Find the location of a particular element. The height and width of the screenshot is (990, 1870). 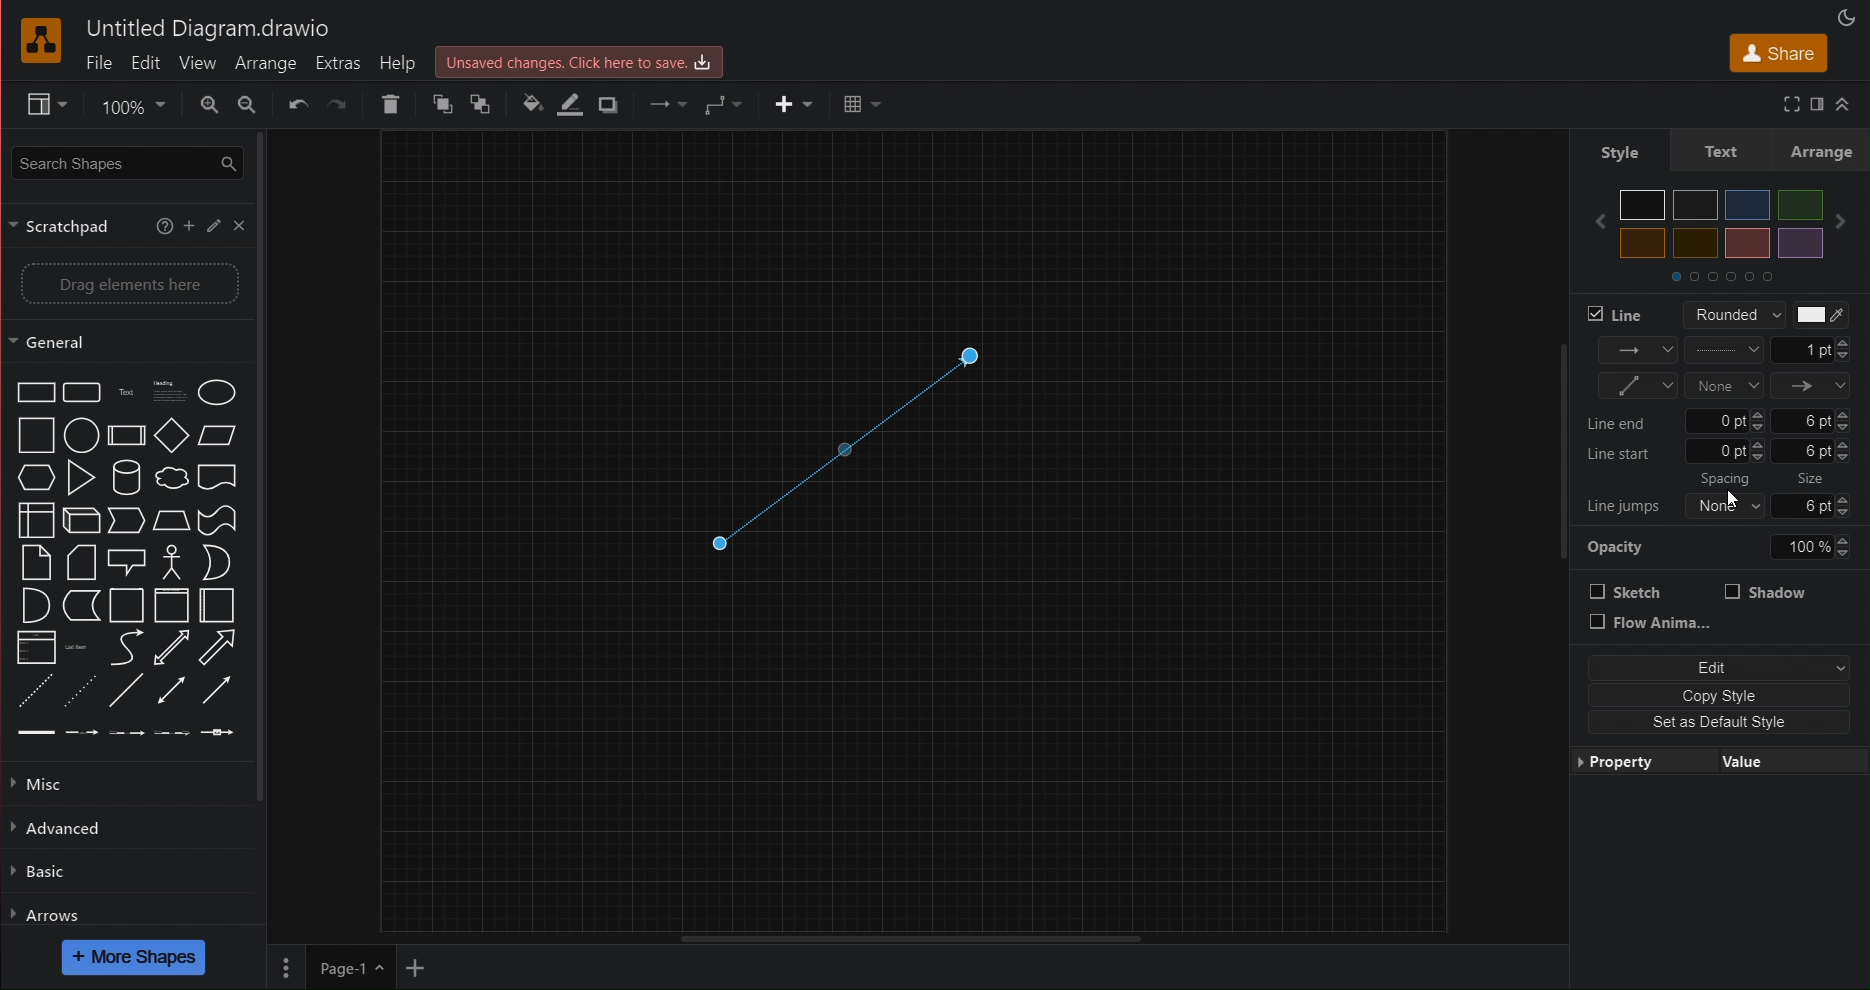

Edit is located at coordinates (1714, 668).